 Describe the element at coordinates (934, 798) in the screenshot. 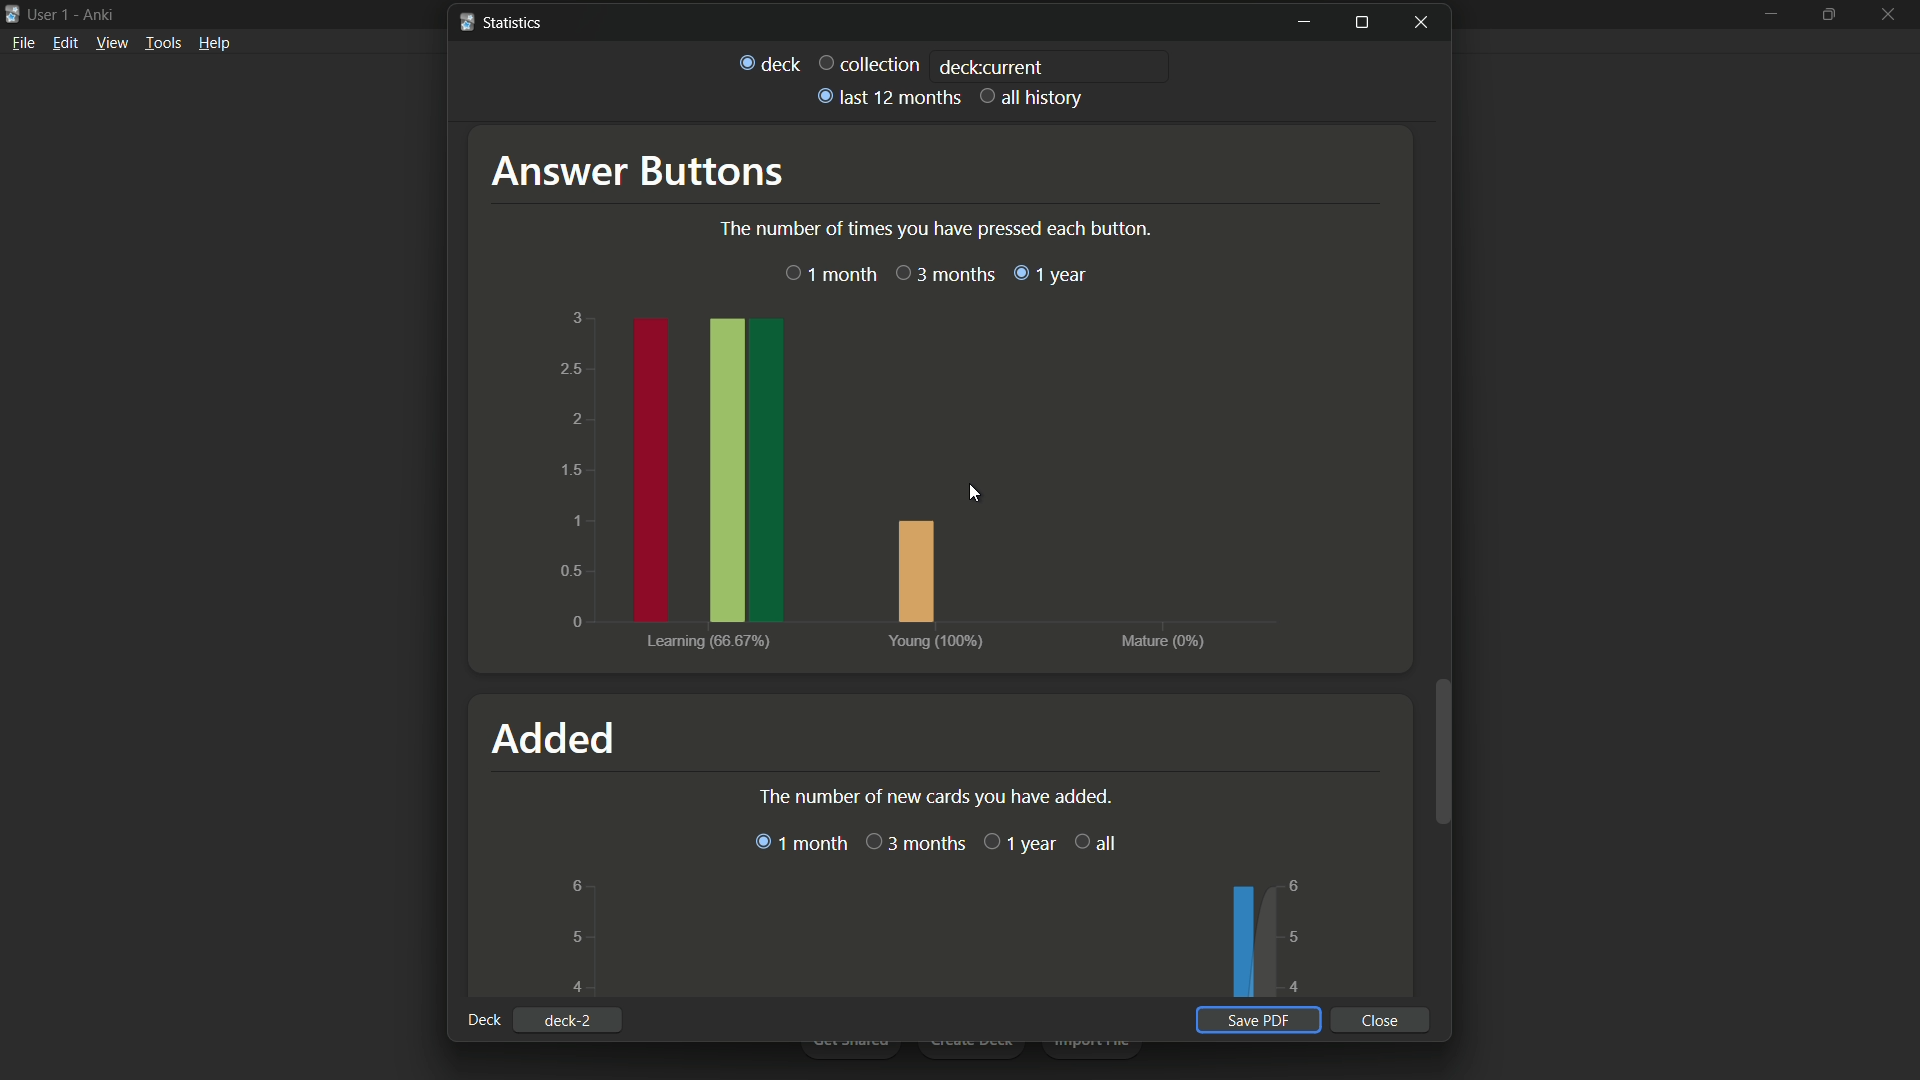

I see `The number of new cards you have added` at that location.